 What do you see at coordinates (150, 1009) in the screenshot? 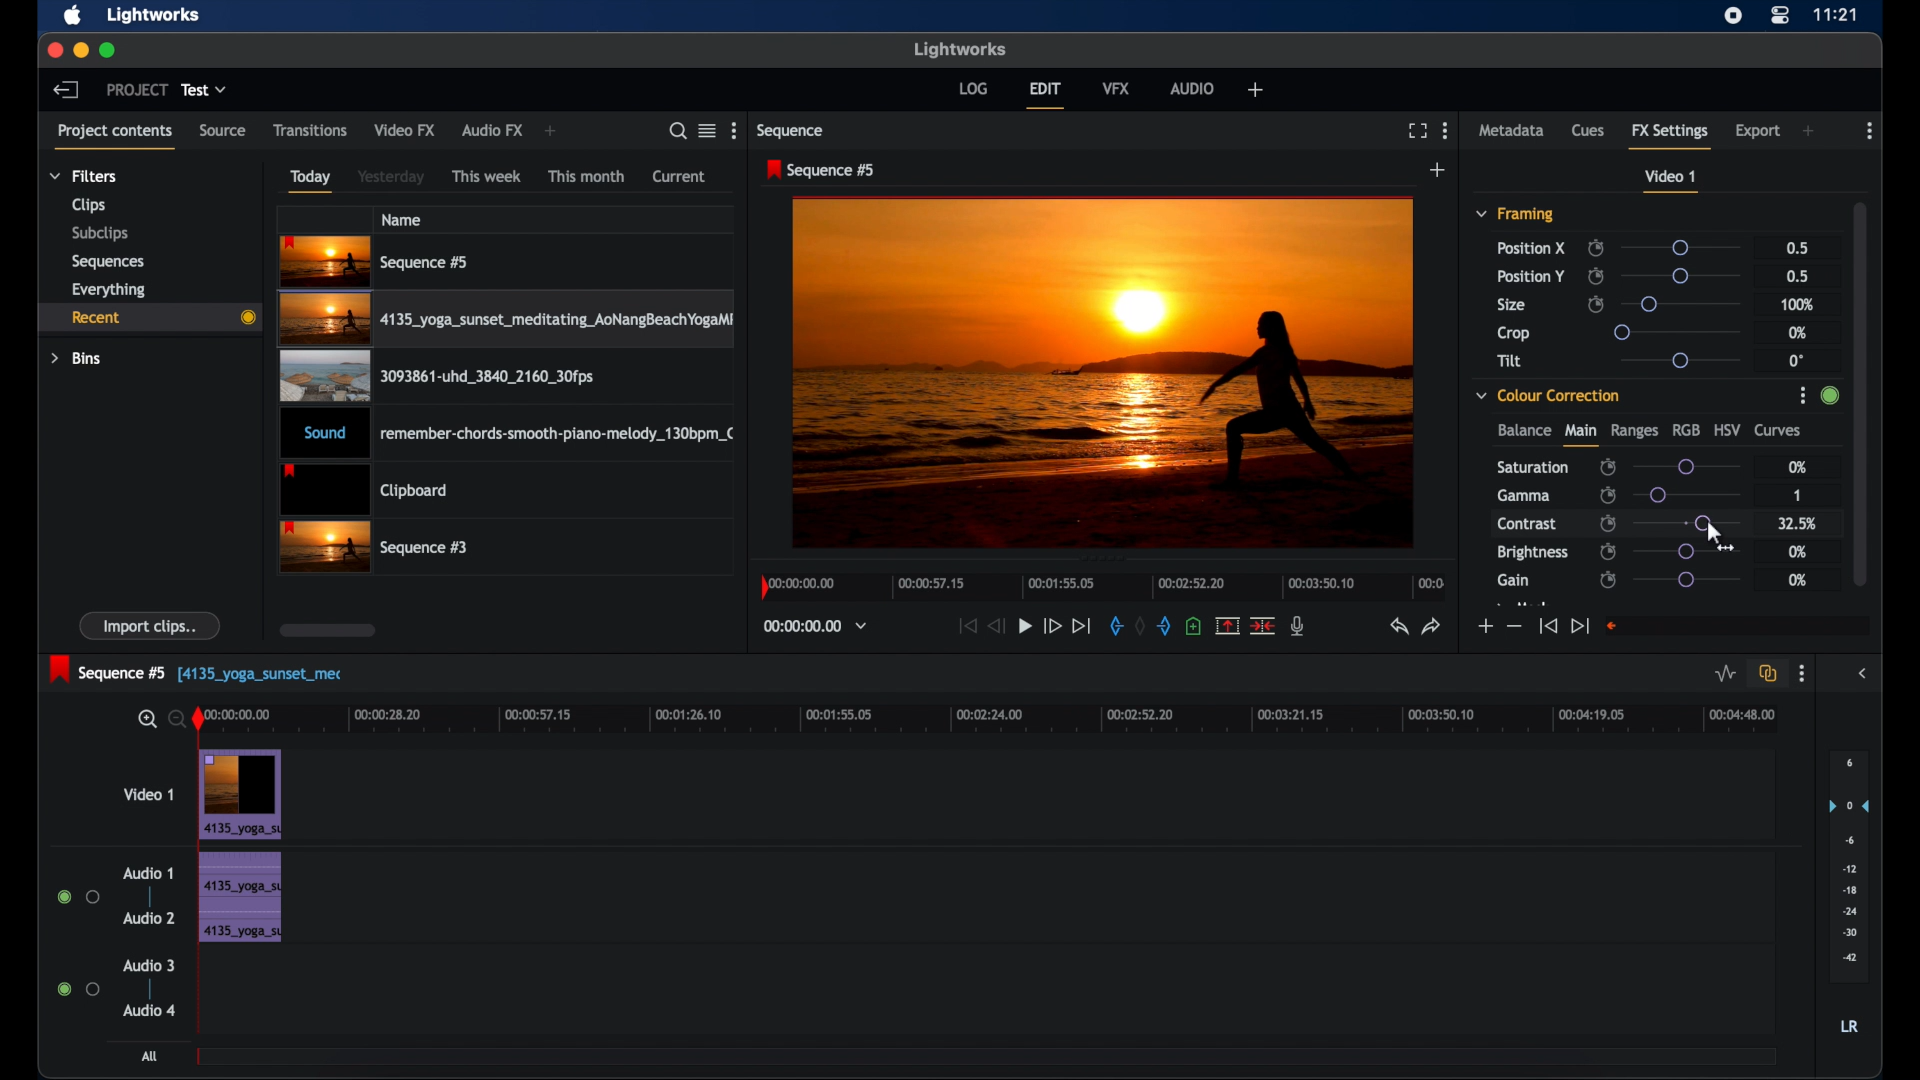
I see `audio 4` at bounding box center [150, 1009].